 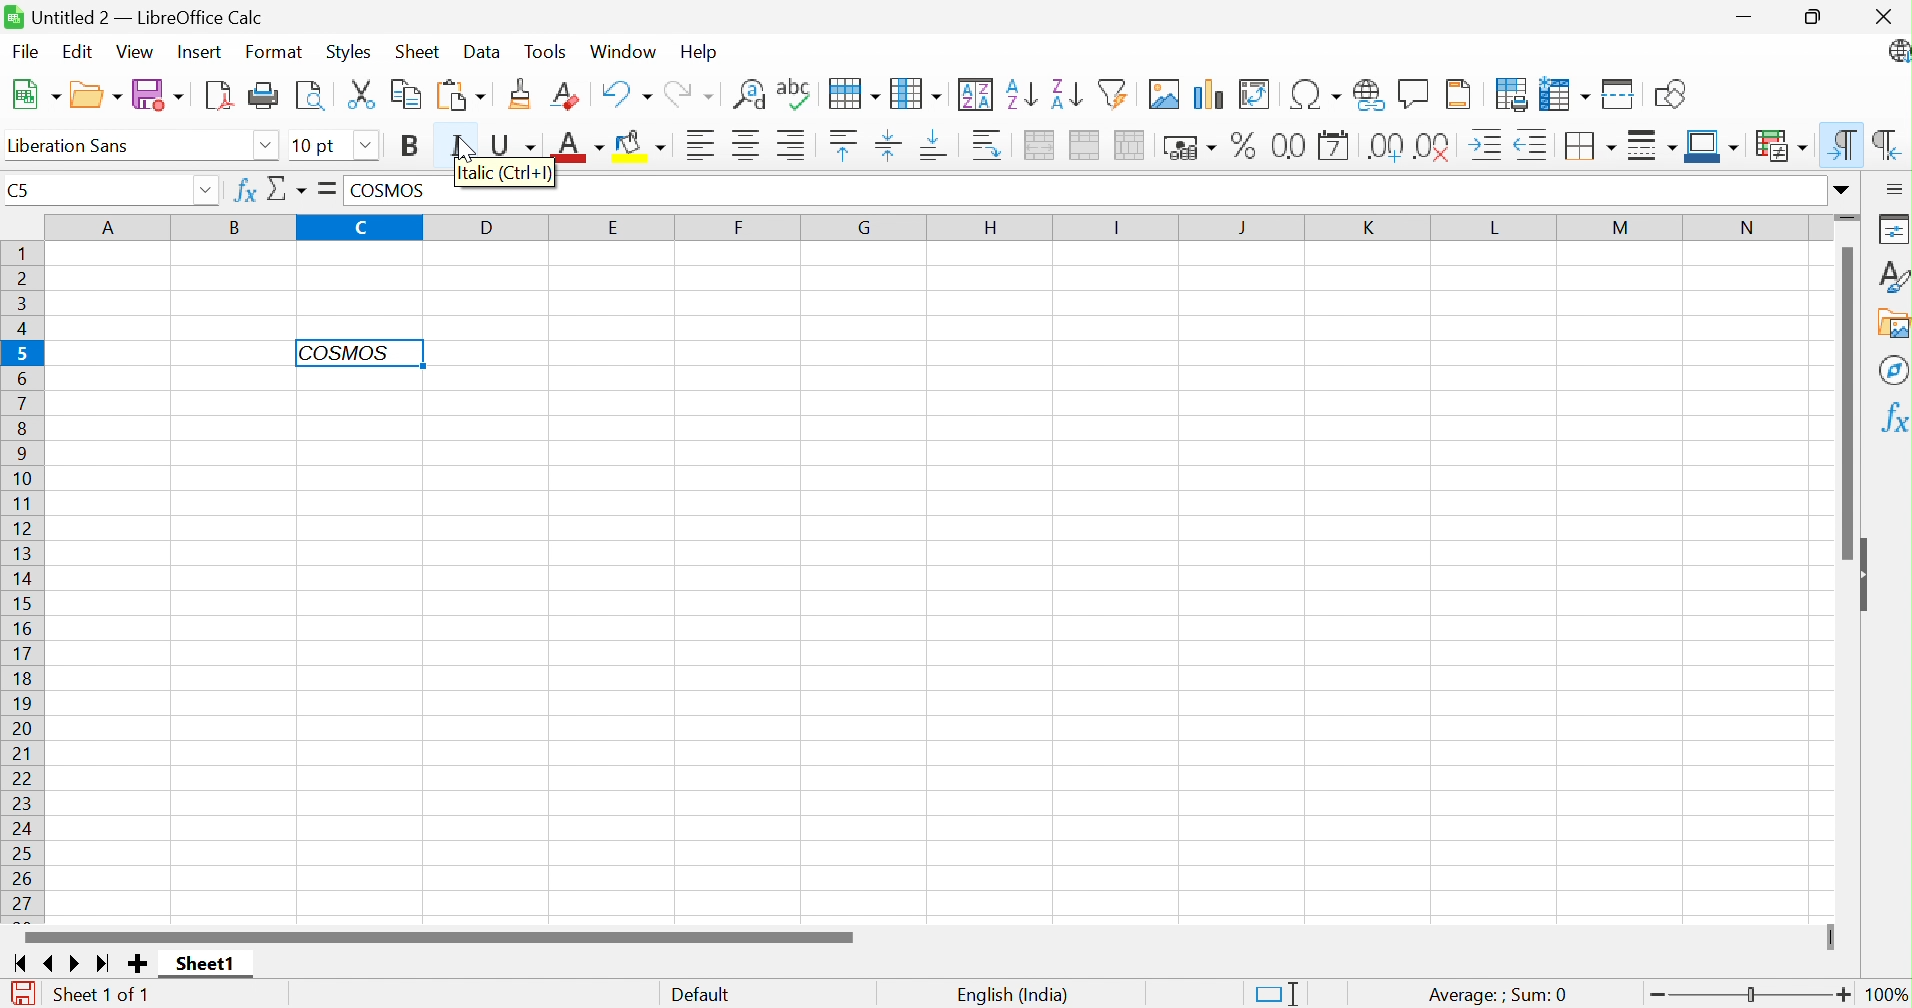 I want to click on Align right, so click(x=703, y=144).